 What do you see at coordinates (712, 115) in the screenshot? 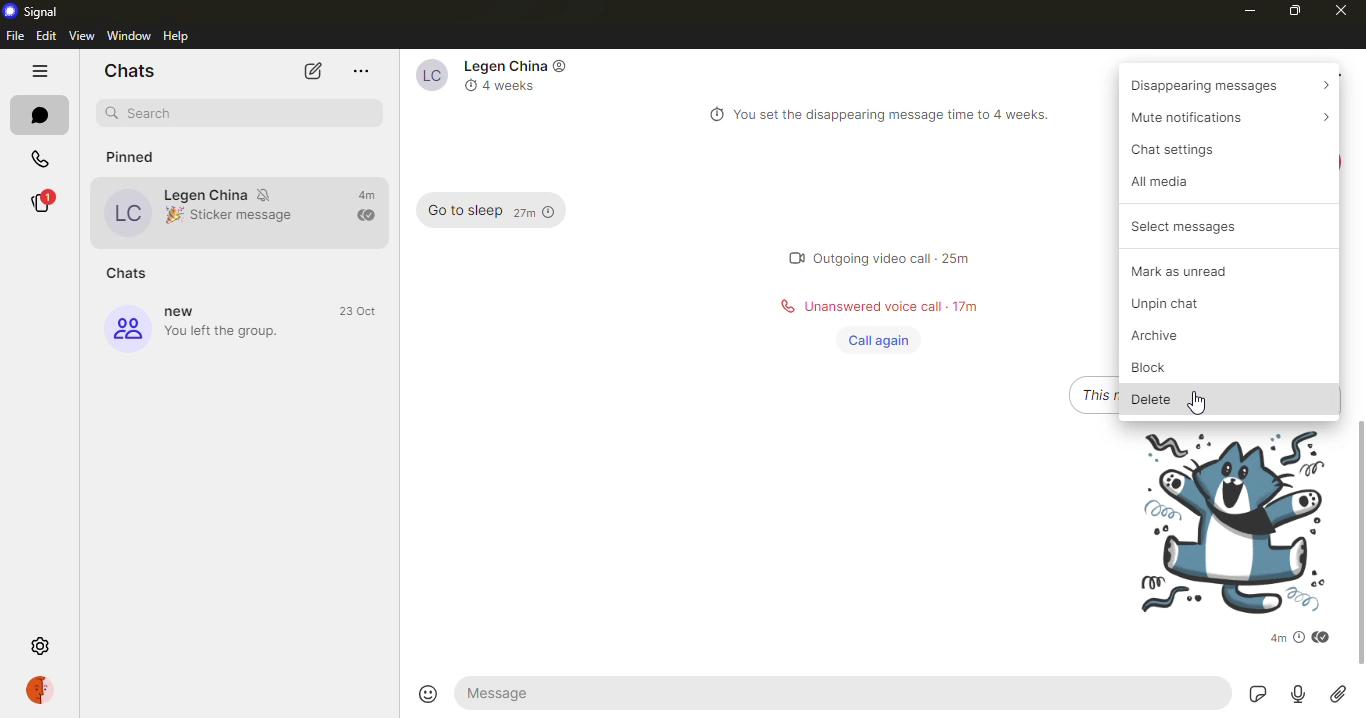
I see `clock logo` at bounding box center [712, 115].